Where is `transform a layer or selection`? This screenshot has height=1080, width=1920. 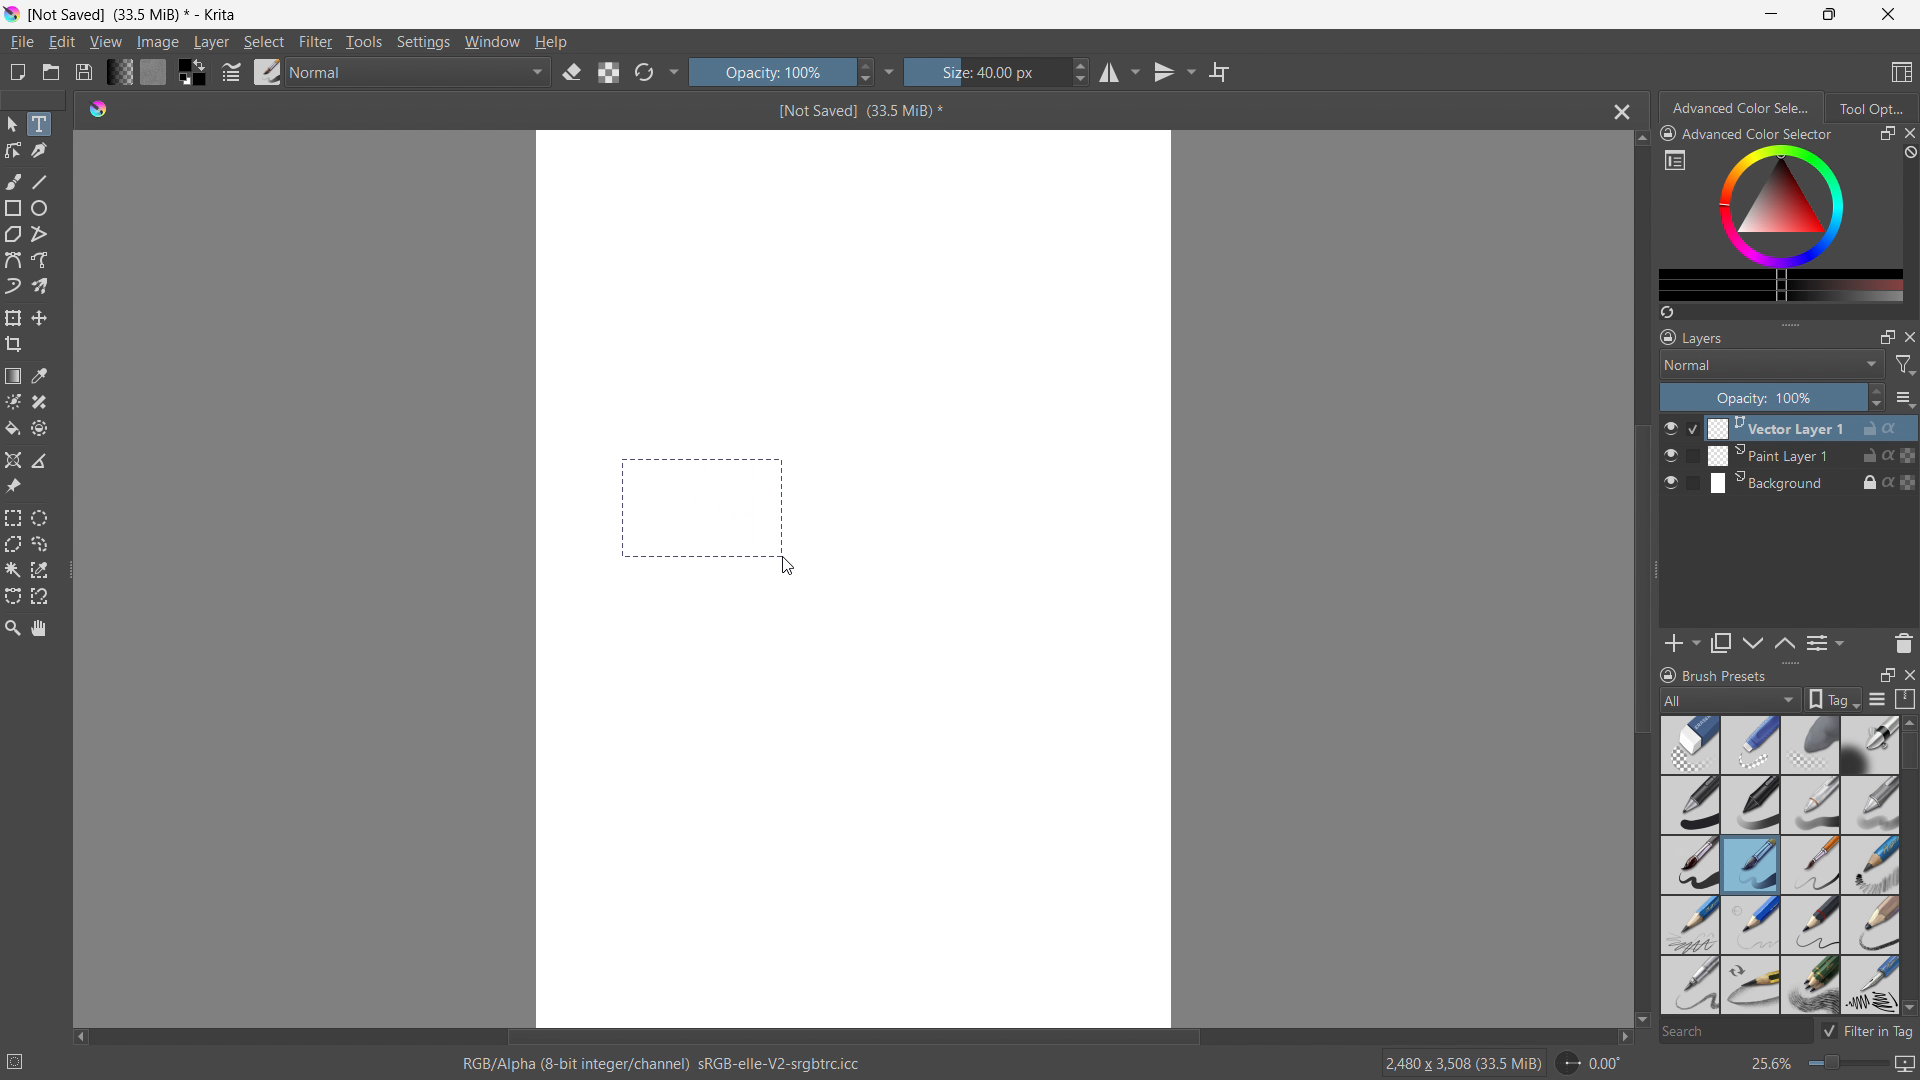 transform a layer or selection is located at coordinates (13, 318).